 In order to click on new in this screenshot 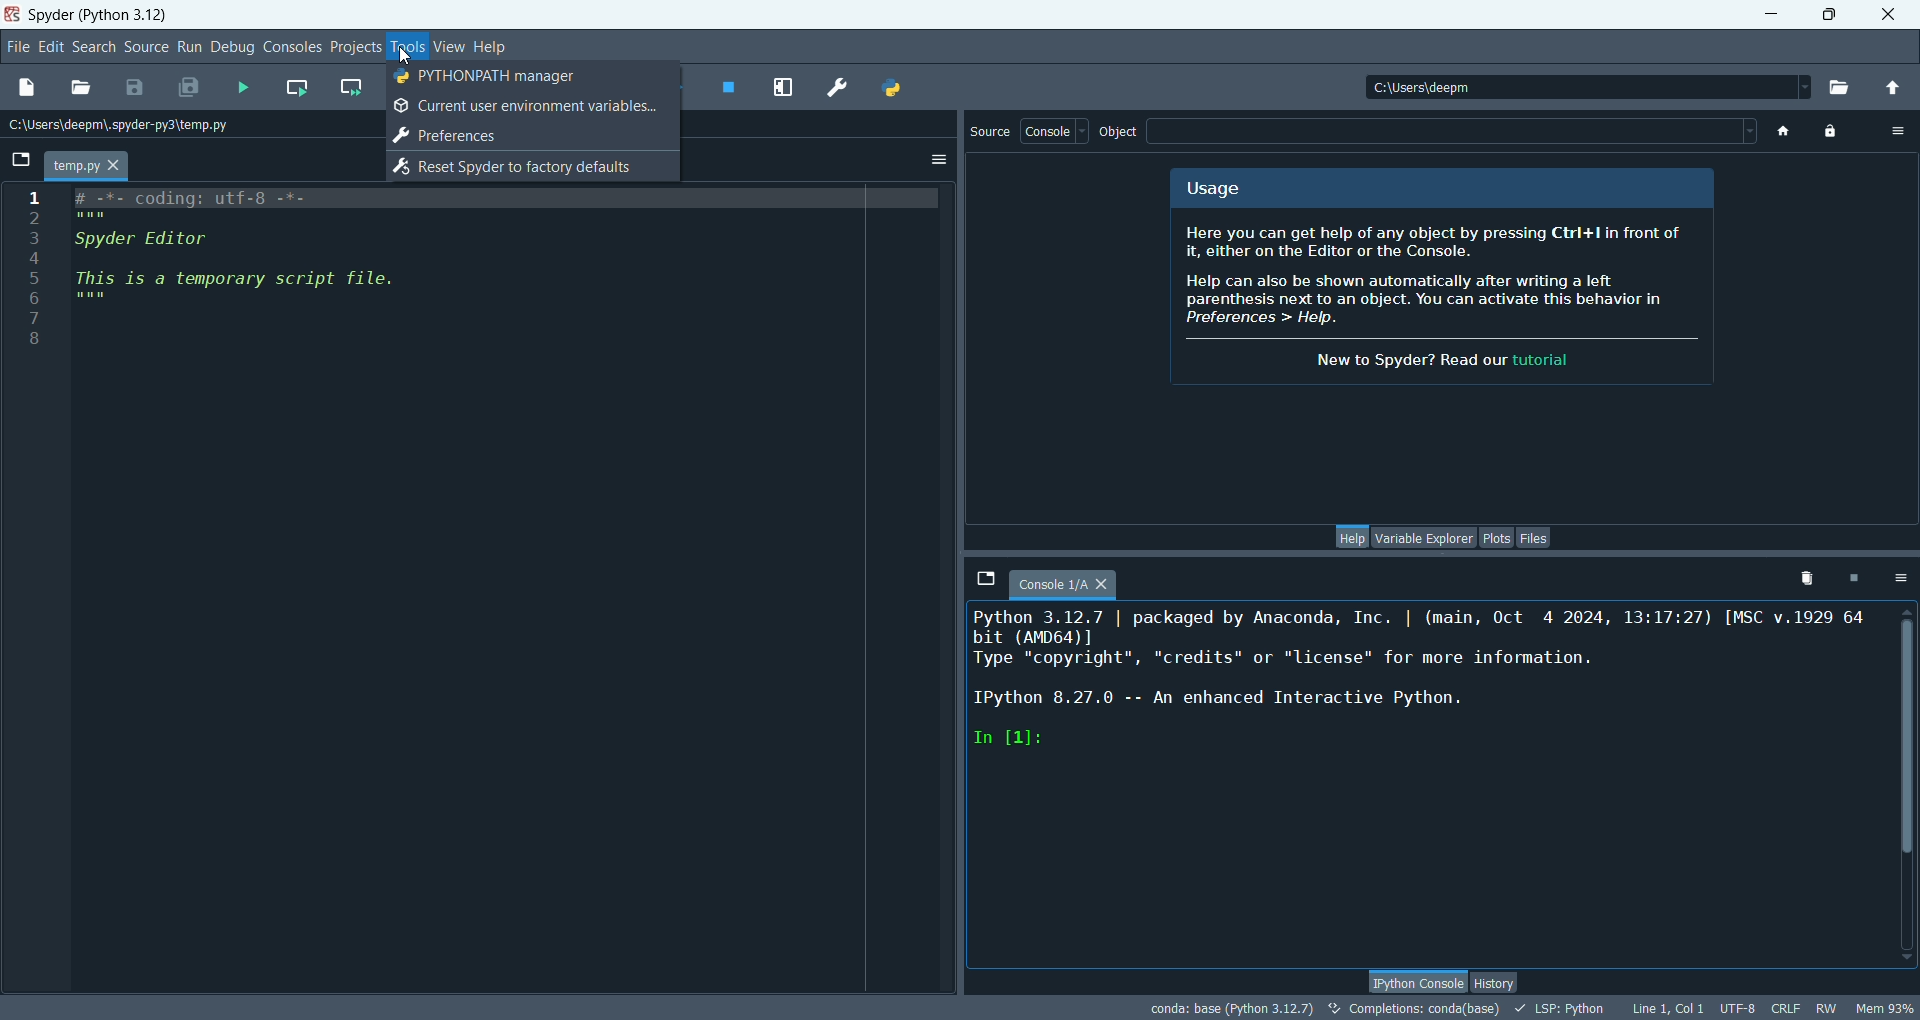, I will do `click(25, 88)`.